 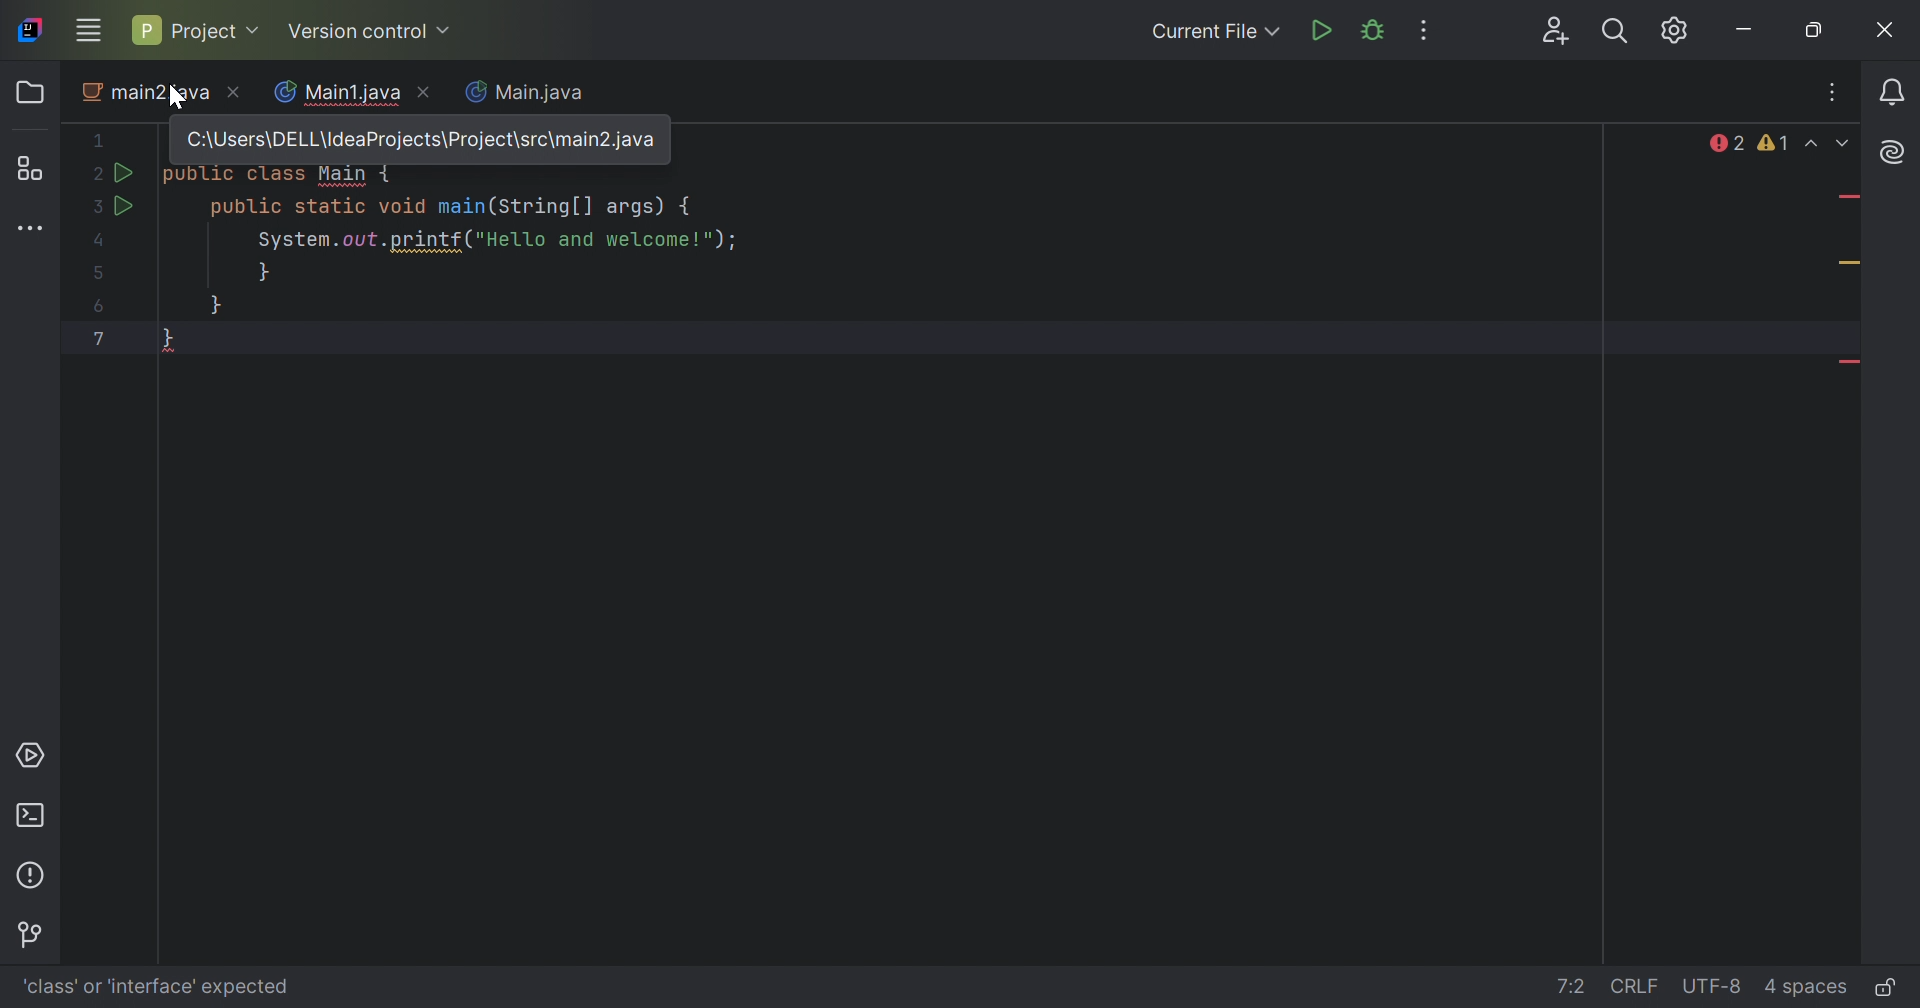 What do you see at coordinates (337, 92) in the screenshot?
I see `Main1.java` at bounding box center [337, 92].